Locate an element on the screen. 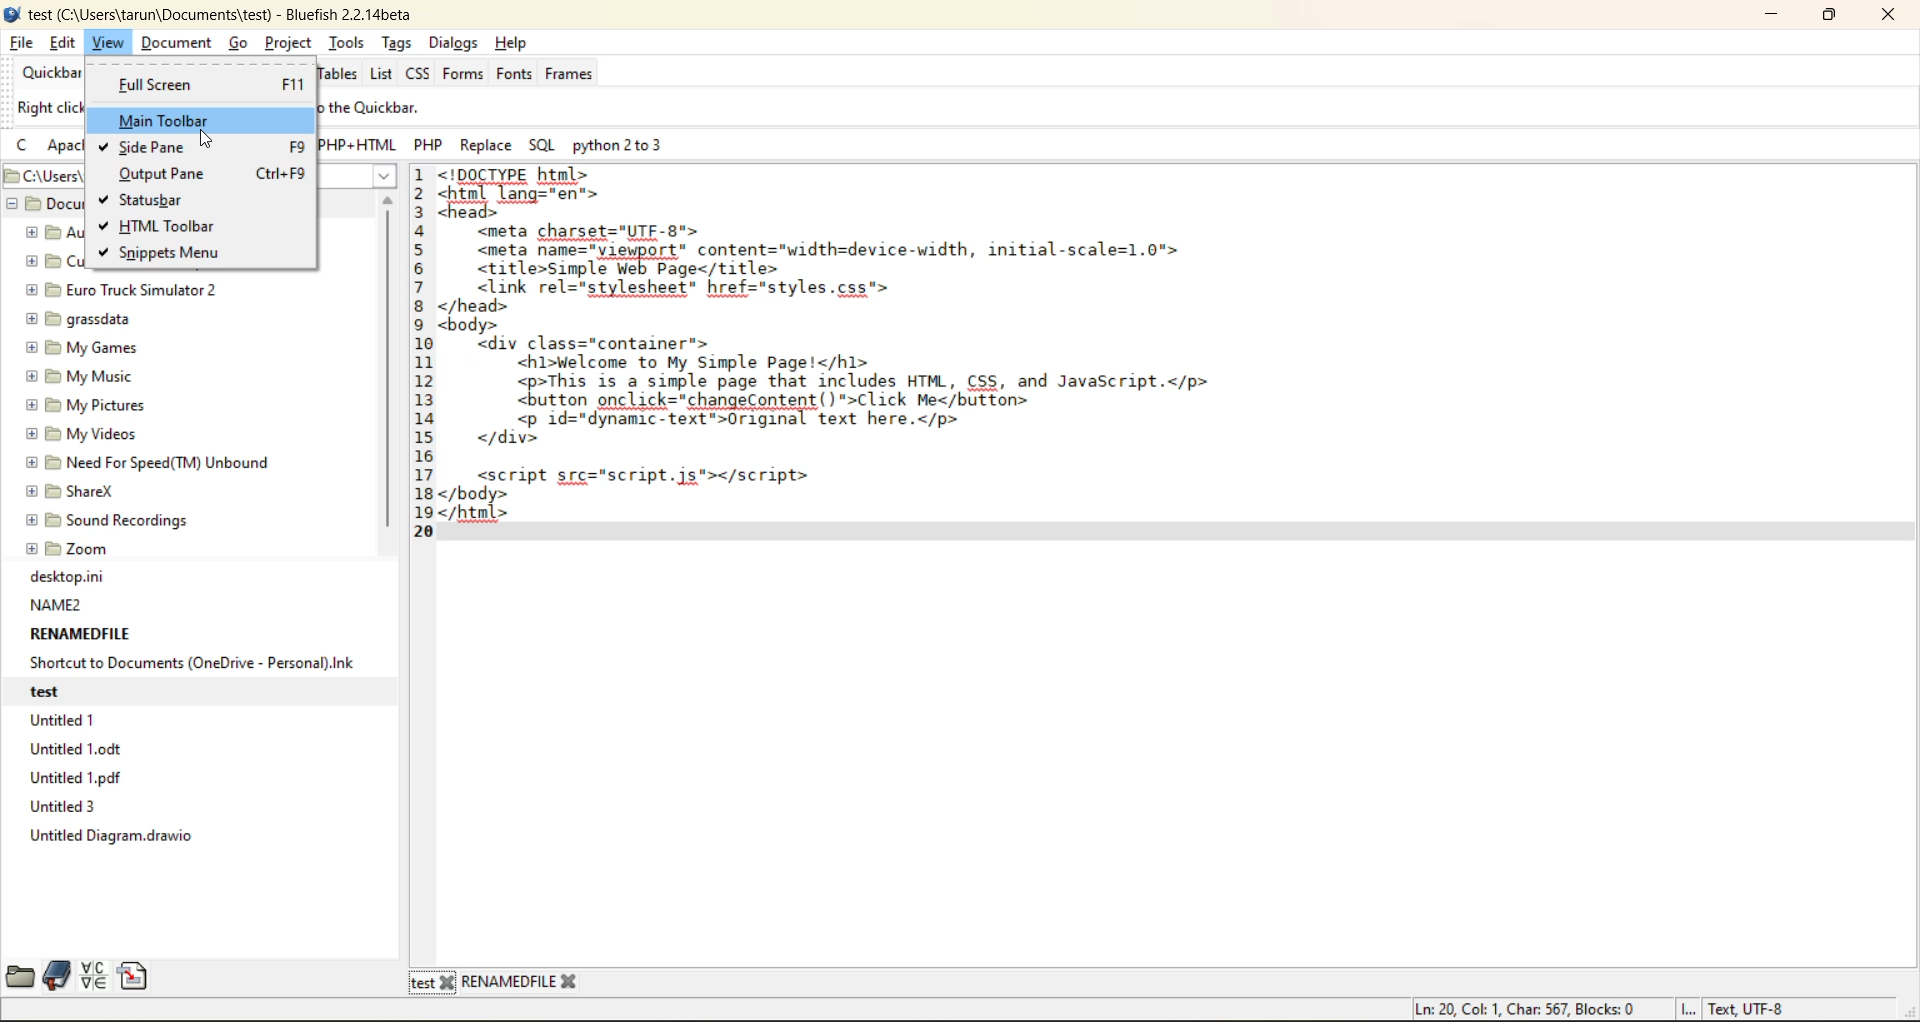 The height and width of the screenshot is (1022, 1920). show more is located at coordinates (376, 177).